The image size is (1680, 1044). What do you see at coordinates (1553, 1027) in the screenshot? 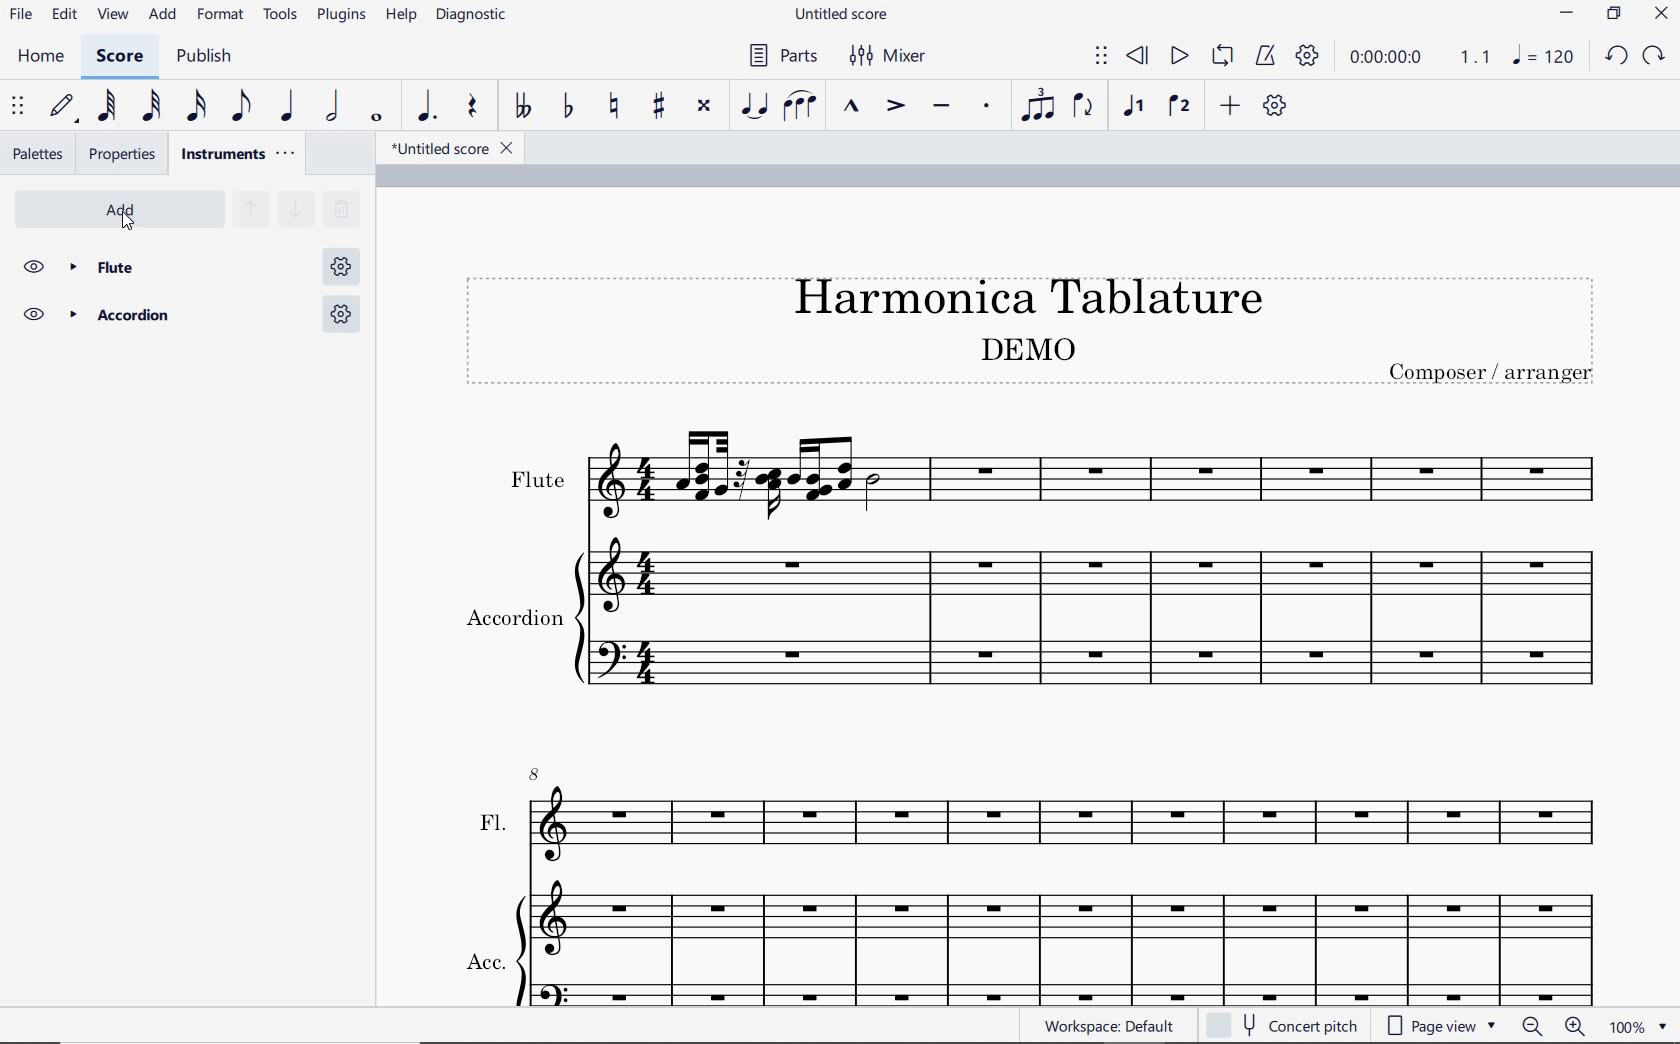
I see `zoom out or zoom in` at bounding box center [1553, 1027].